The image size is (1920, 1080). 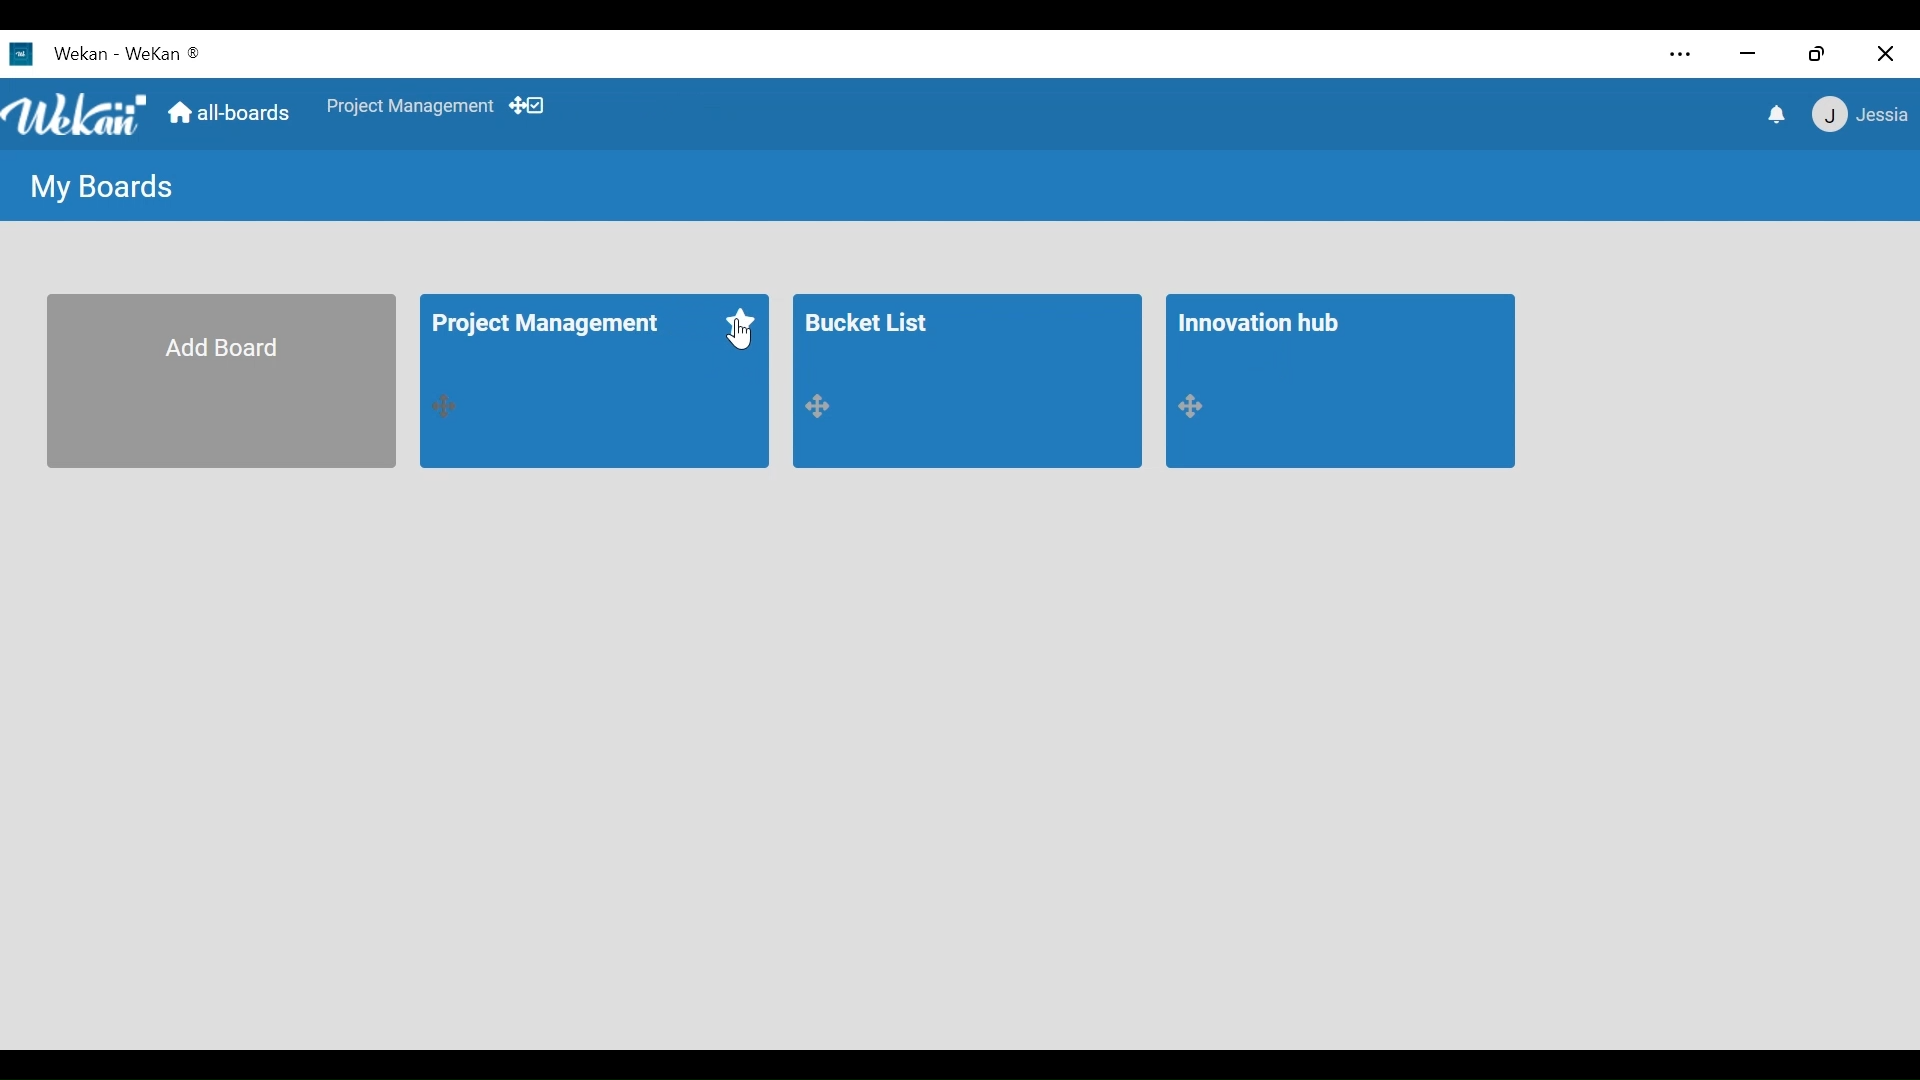 I want to click on Desktop drag handles, so click(x=825, y=407).